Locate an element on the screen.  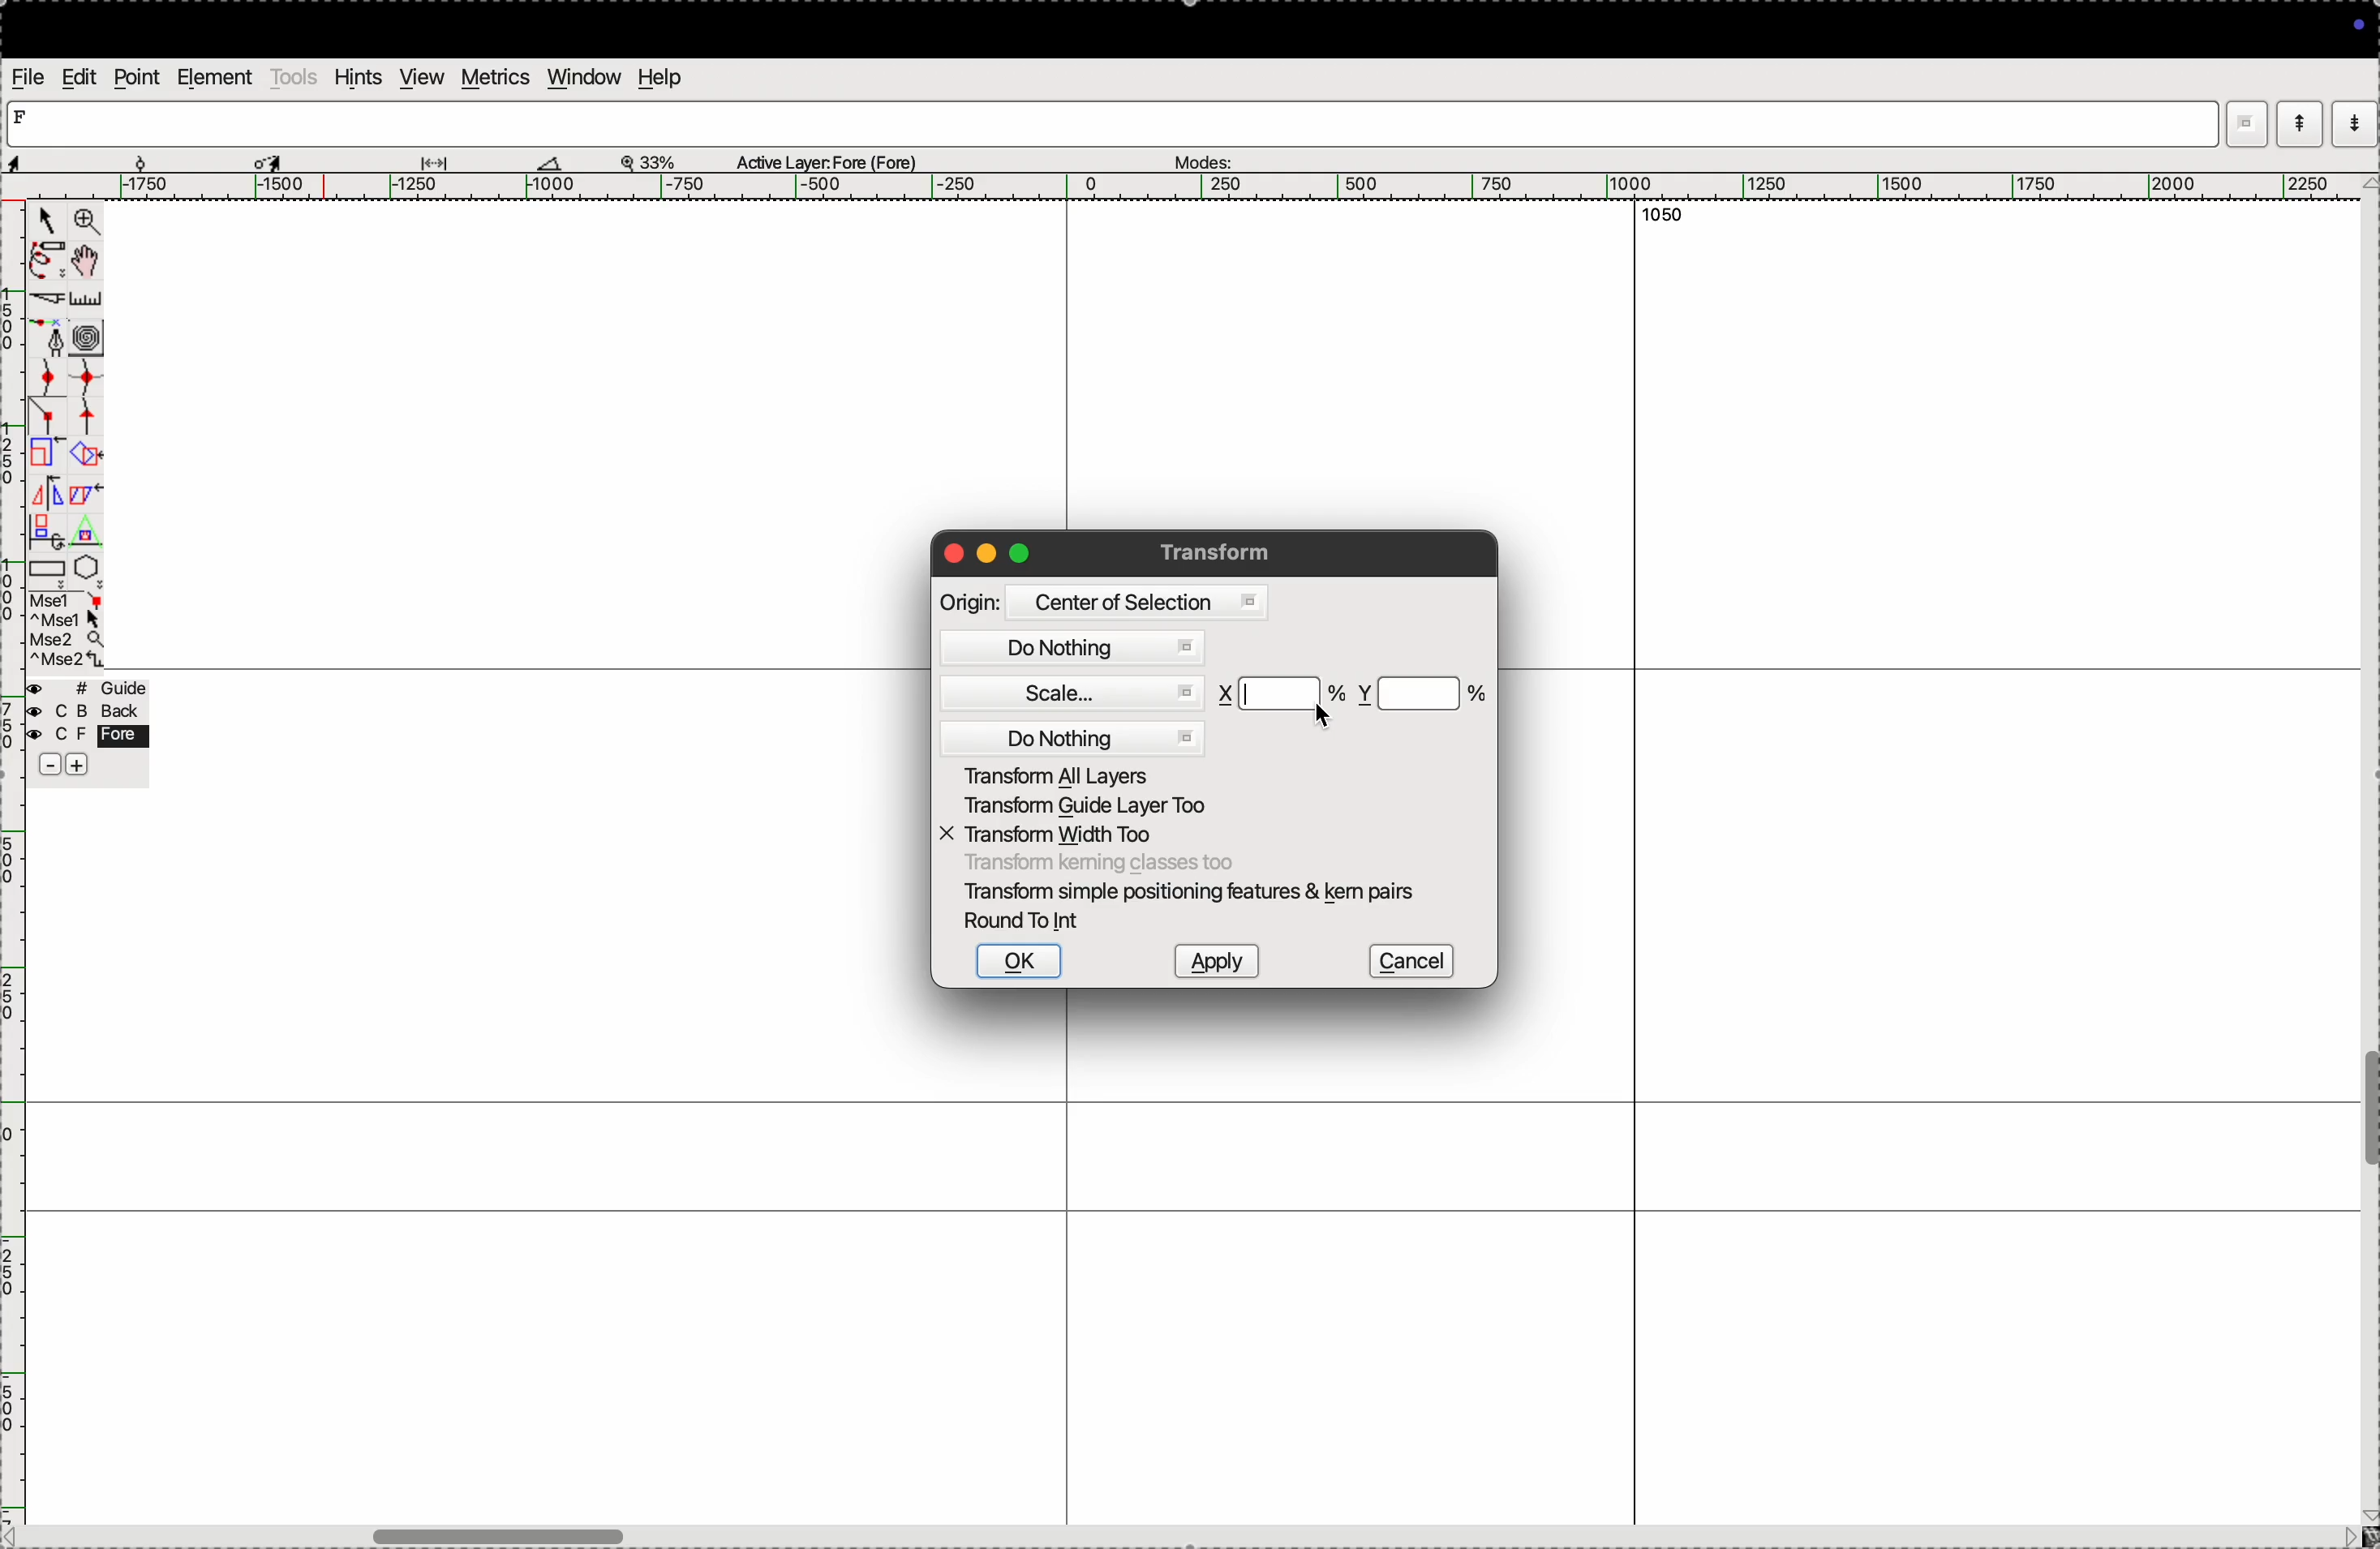
sbubtract is located at coordinates (41, 766).